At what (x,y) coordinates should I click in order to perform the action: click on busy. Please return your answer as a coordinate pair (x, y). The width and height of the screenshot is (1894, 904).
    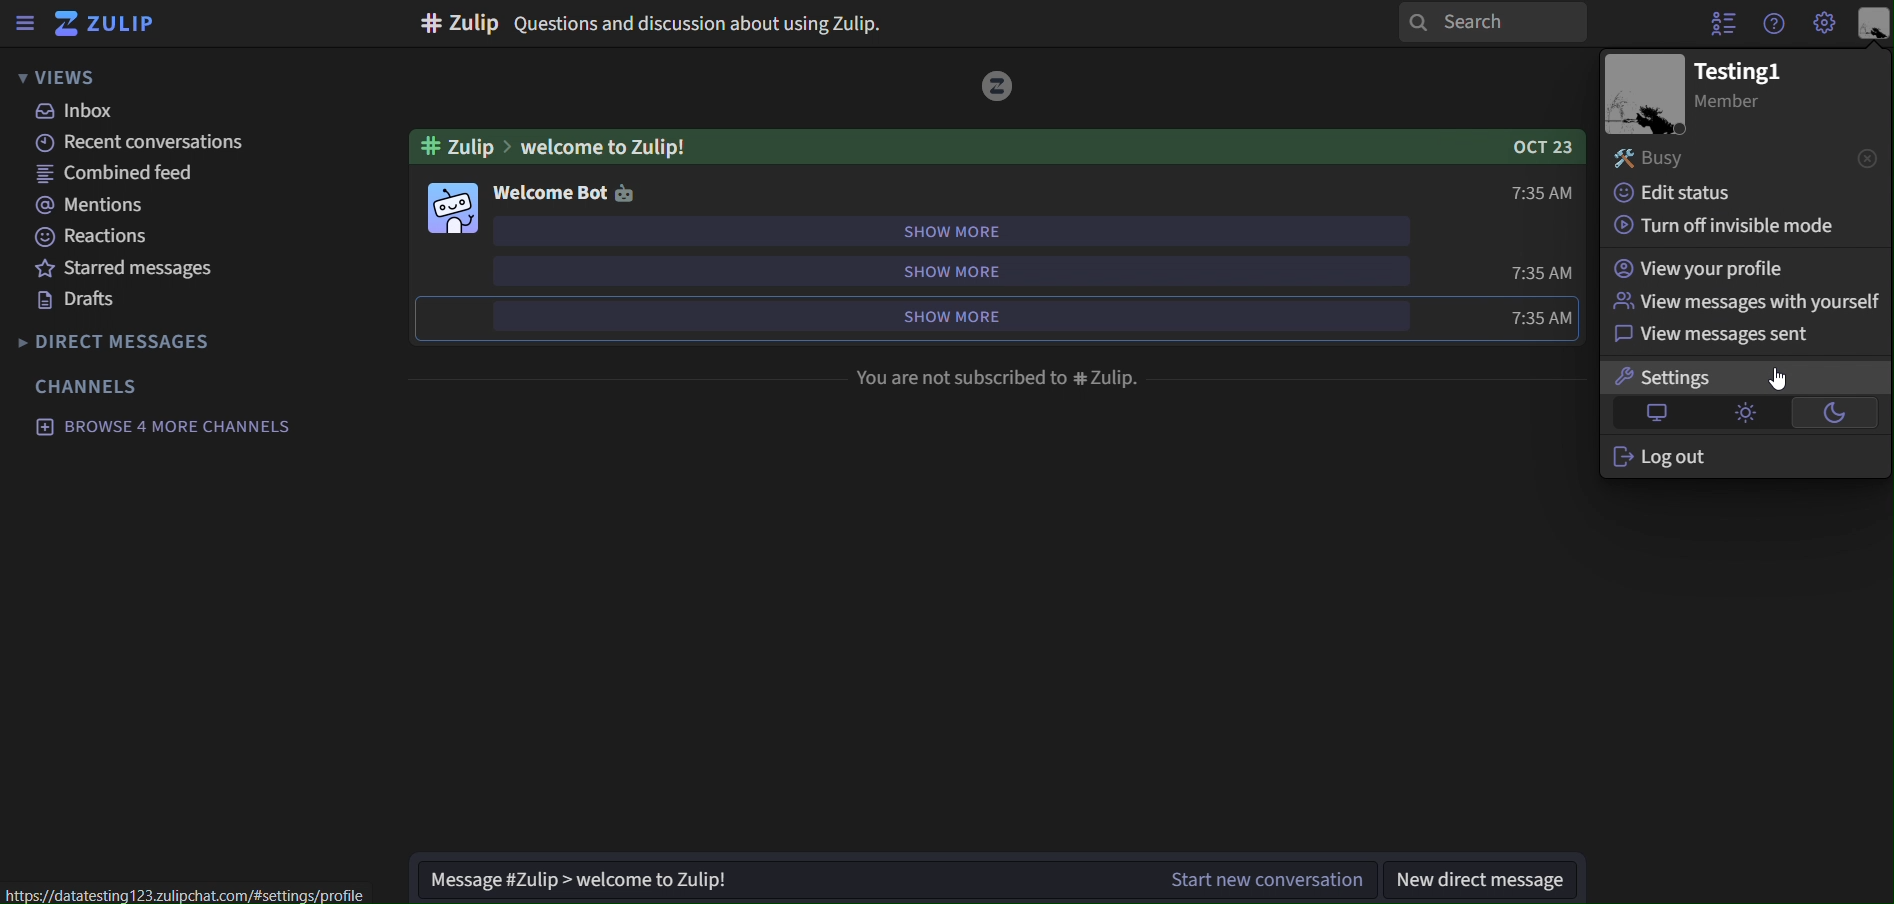
    Looking at the image, I should click on (1650, 158).